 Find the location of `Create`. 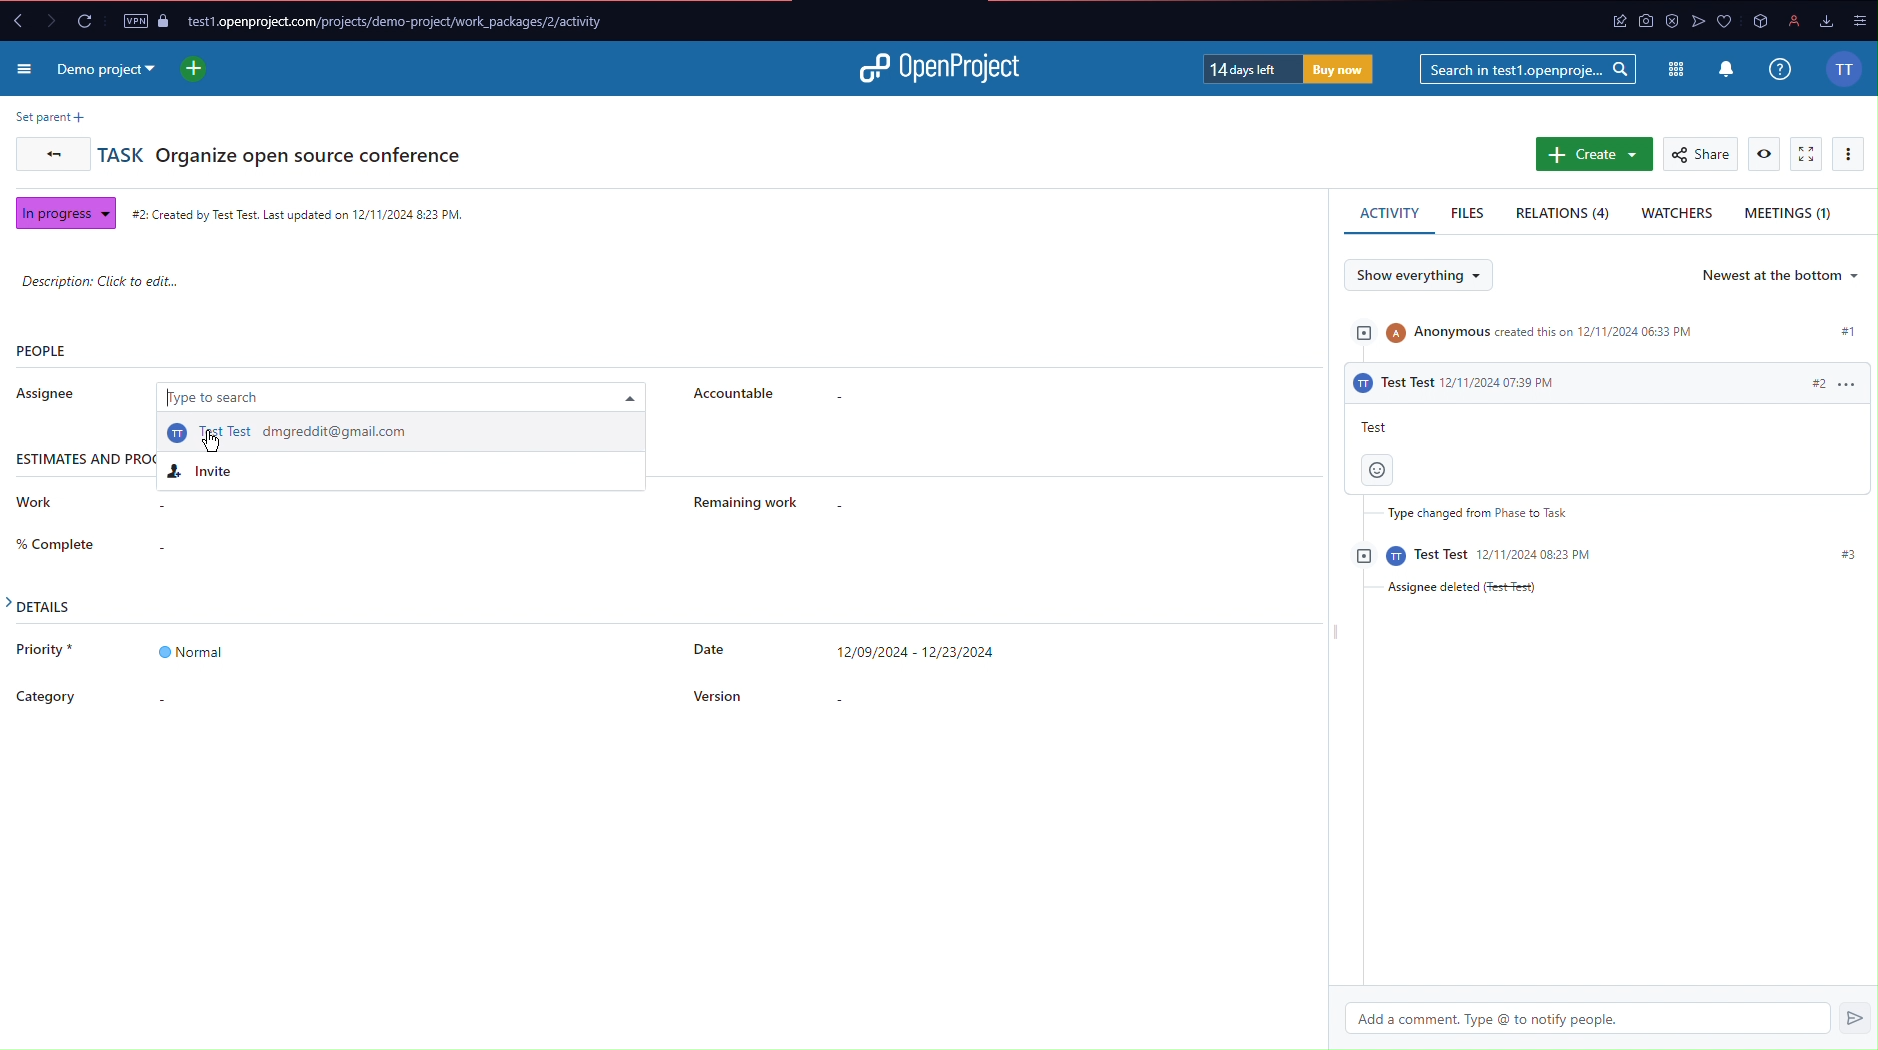

Create is located at coordinates (1591, 155).